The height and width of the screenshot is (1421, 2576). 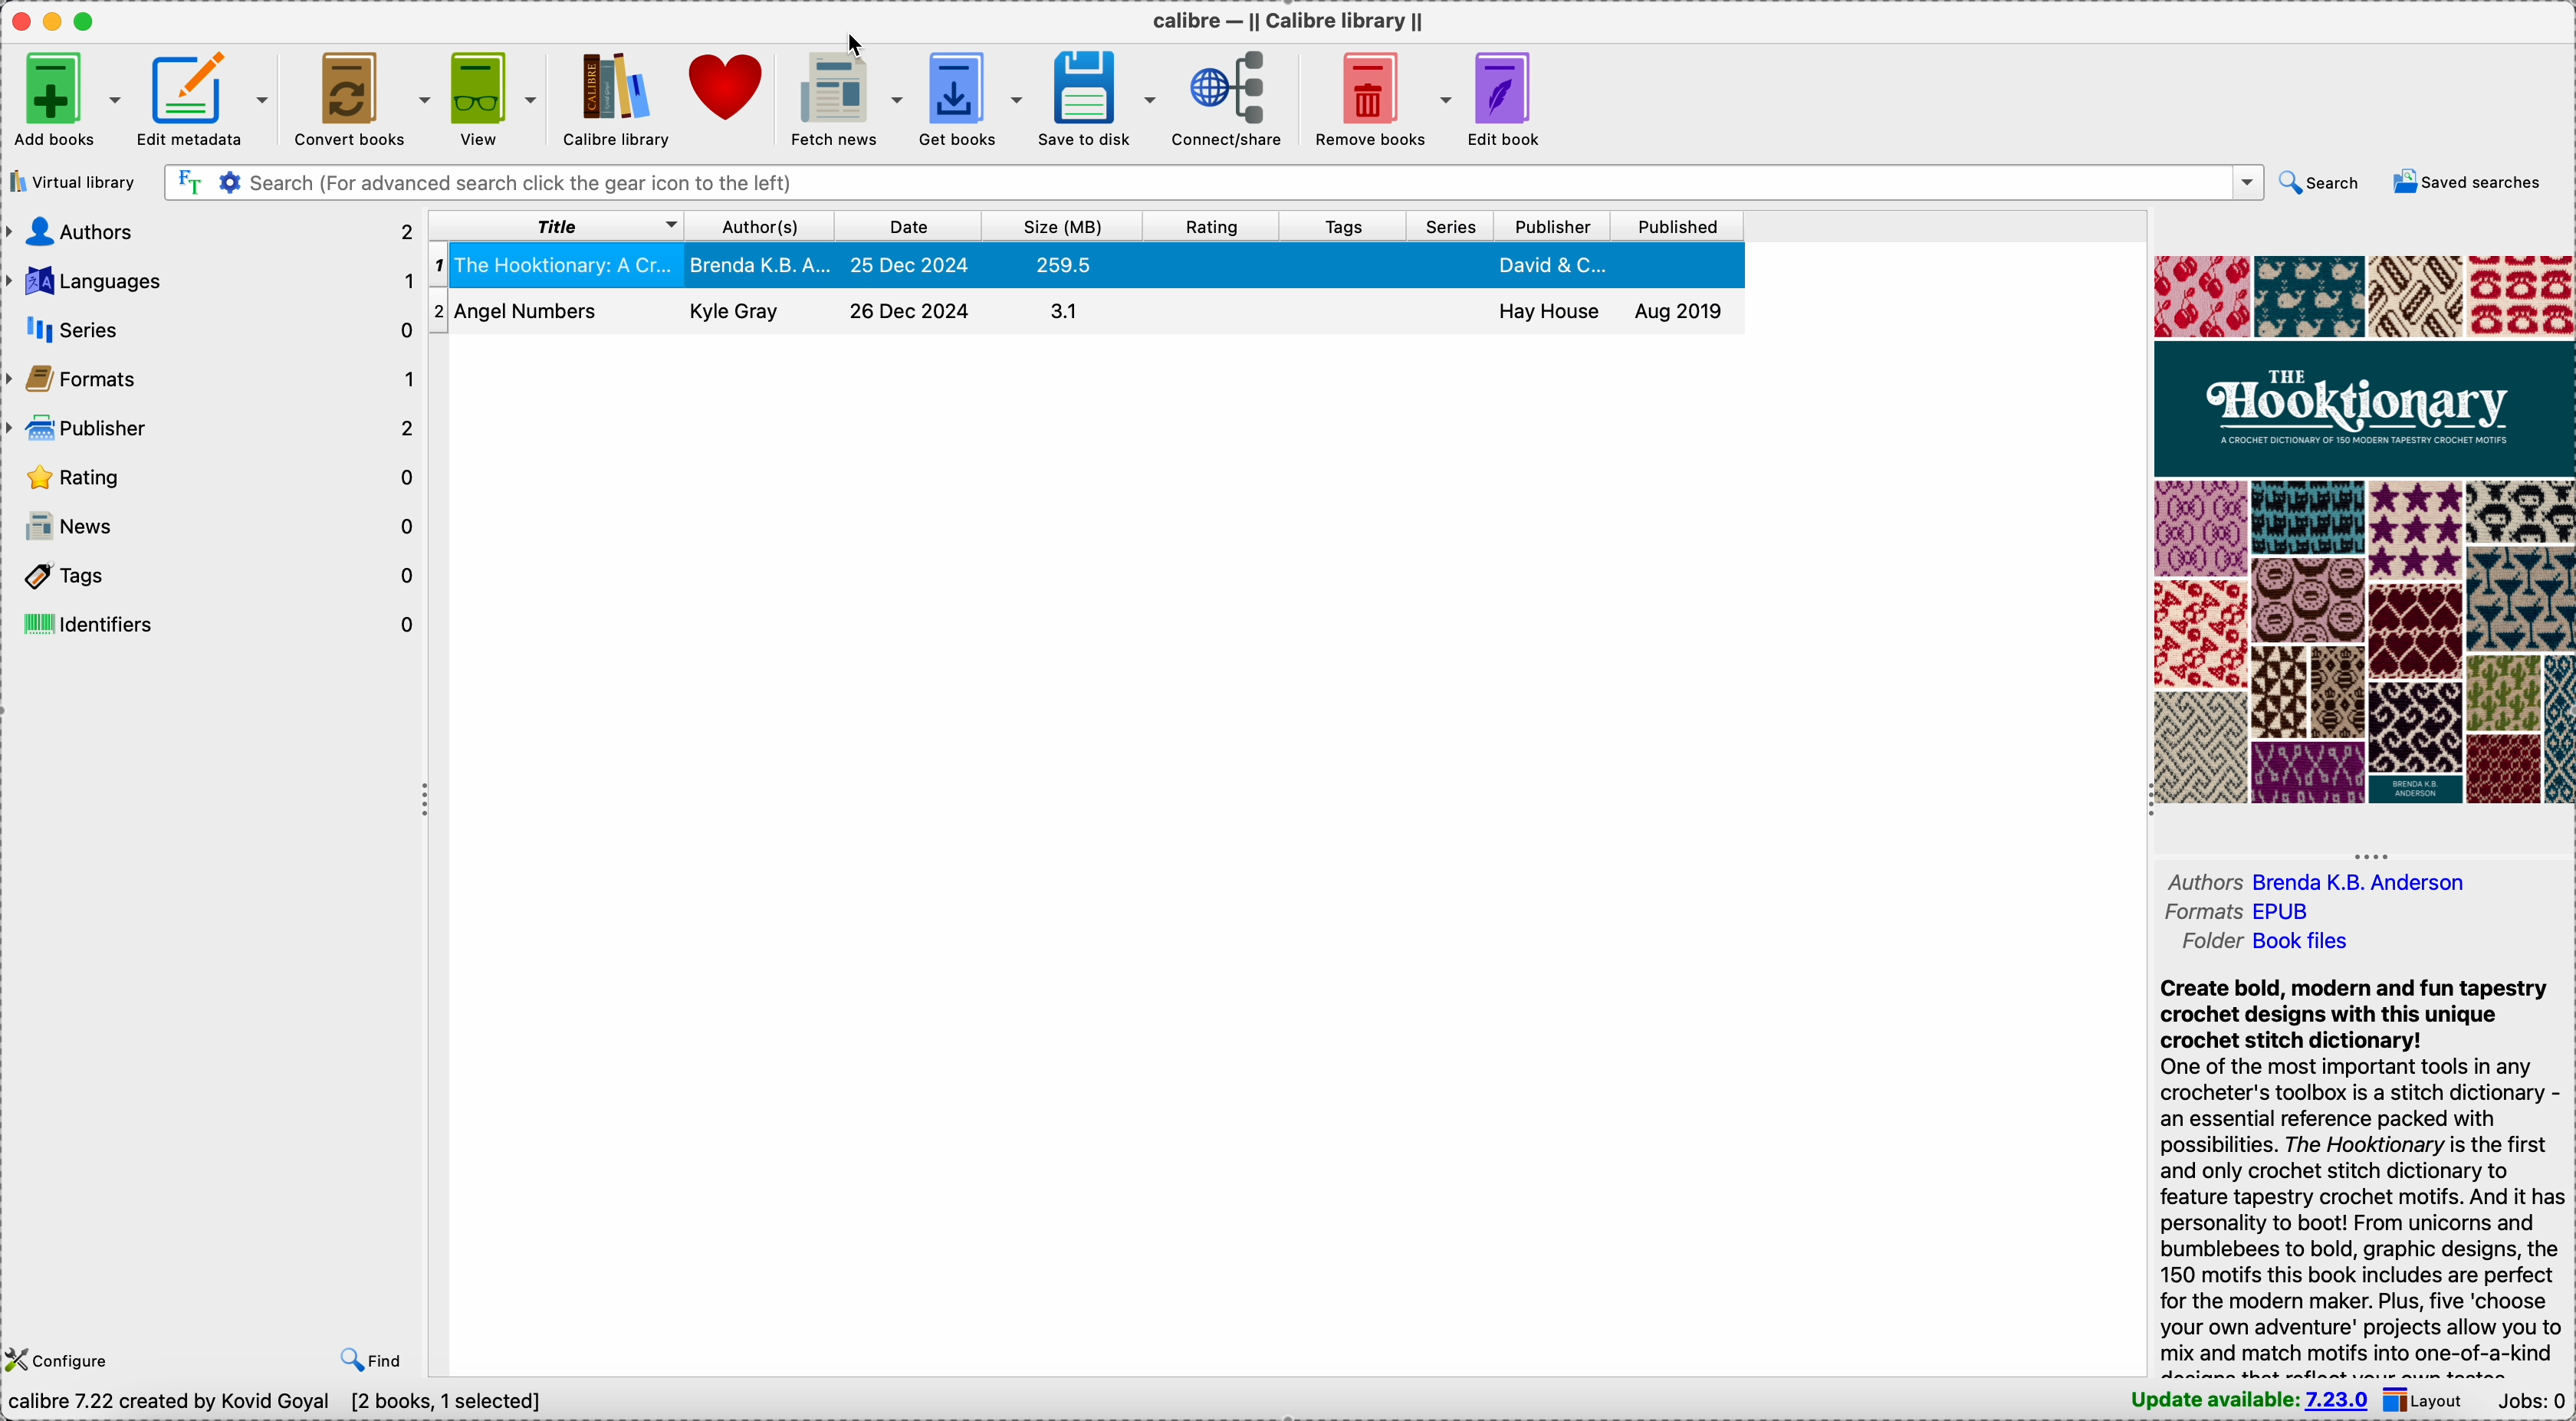 I want to click on authors, so click(x=2330, y=879).